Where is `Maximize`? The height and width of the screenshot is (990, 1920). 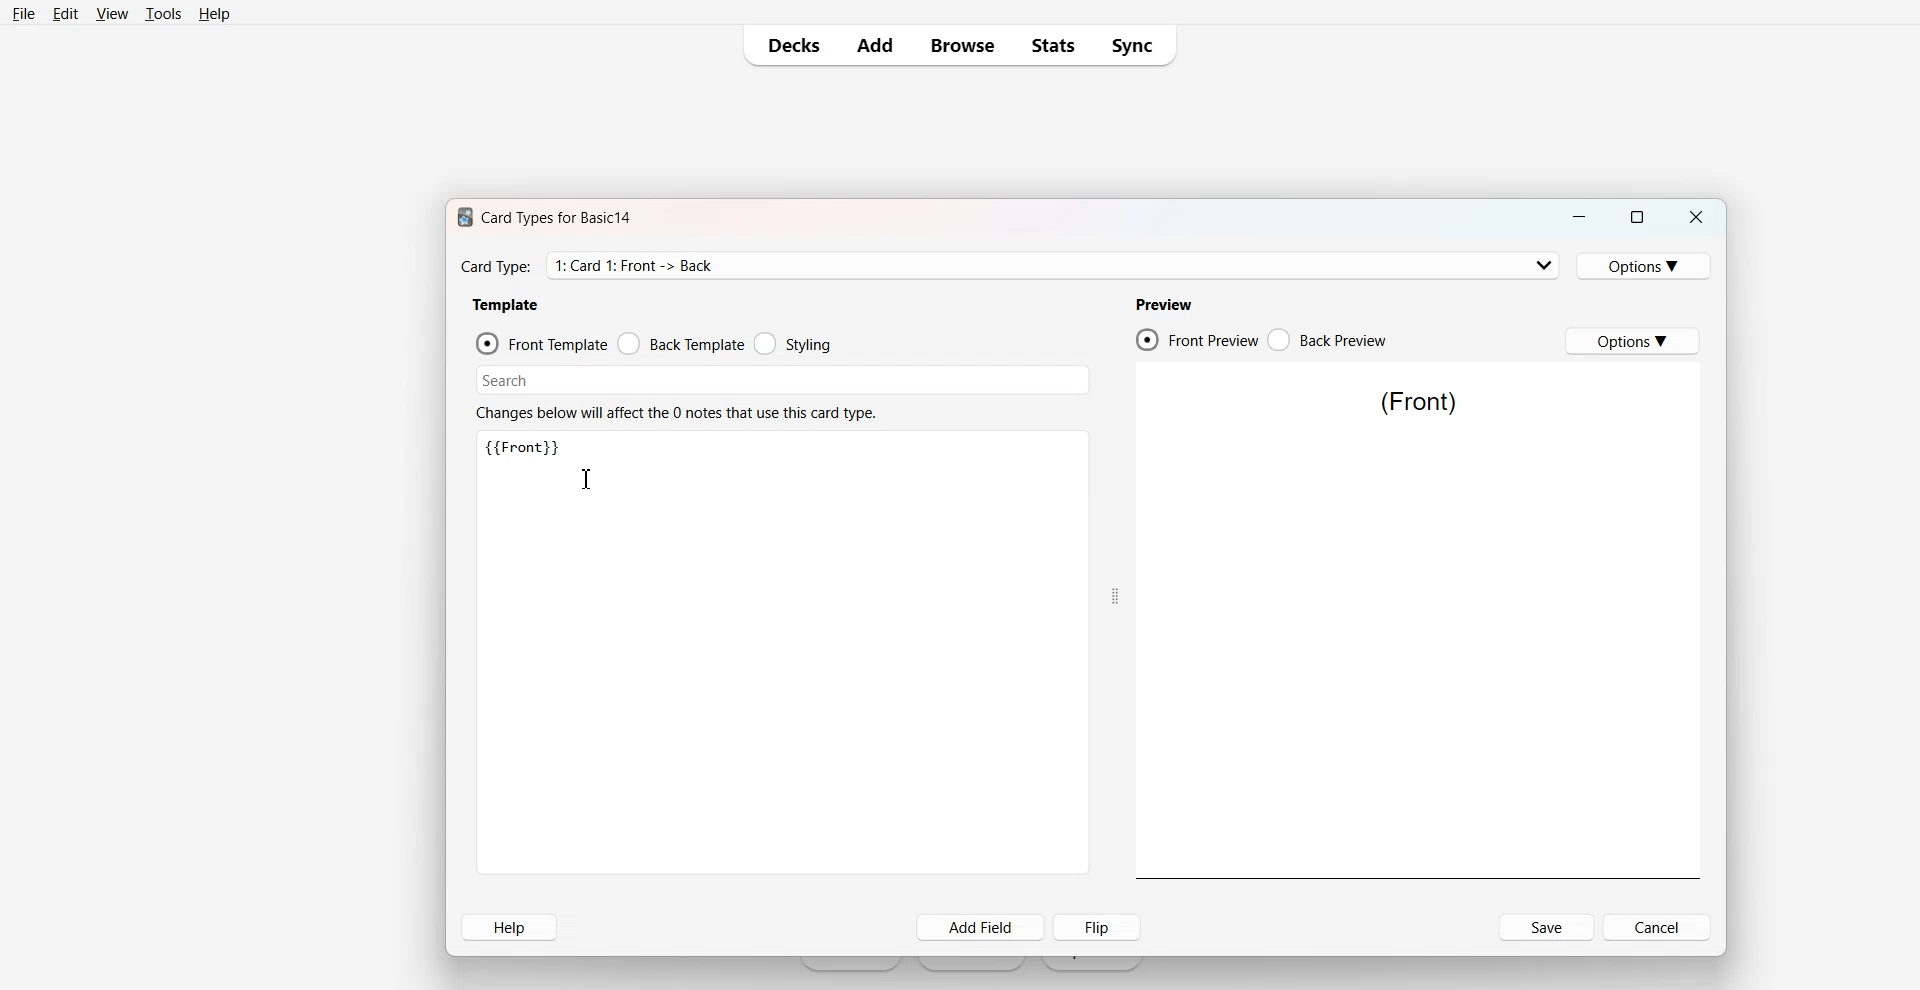 Maximize is located at coordinates (1638, 217).